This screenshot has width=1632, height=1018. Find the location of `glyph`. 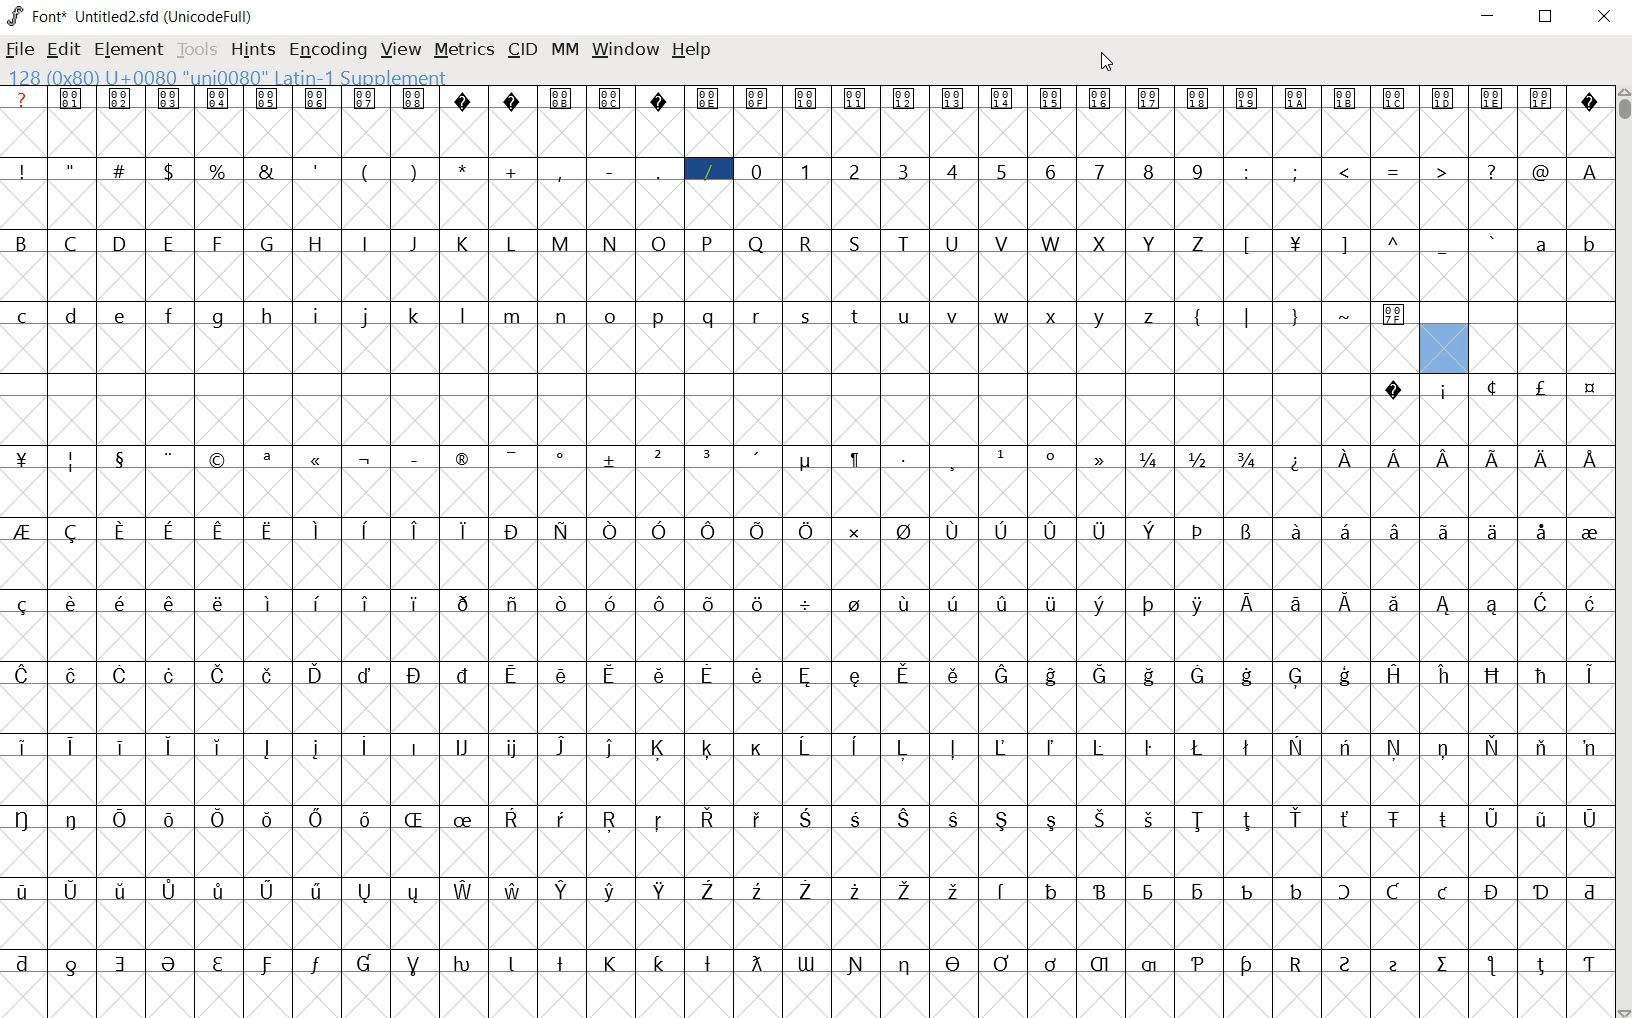

glyph is located at coordinates (366, 461).